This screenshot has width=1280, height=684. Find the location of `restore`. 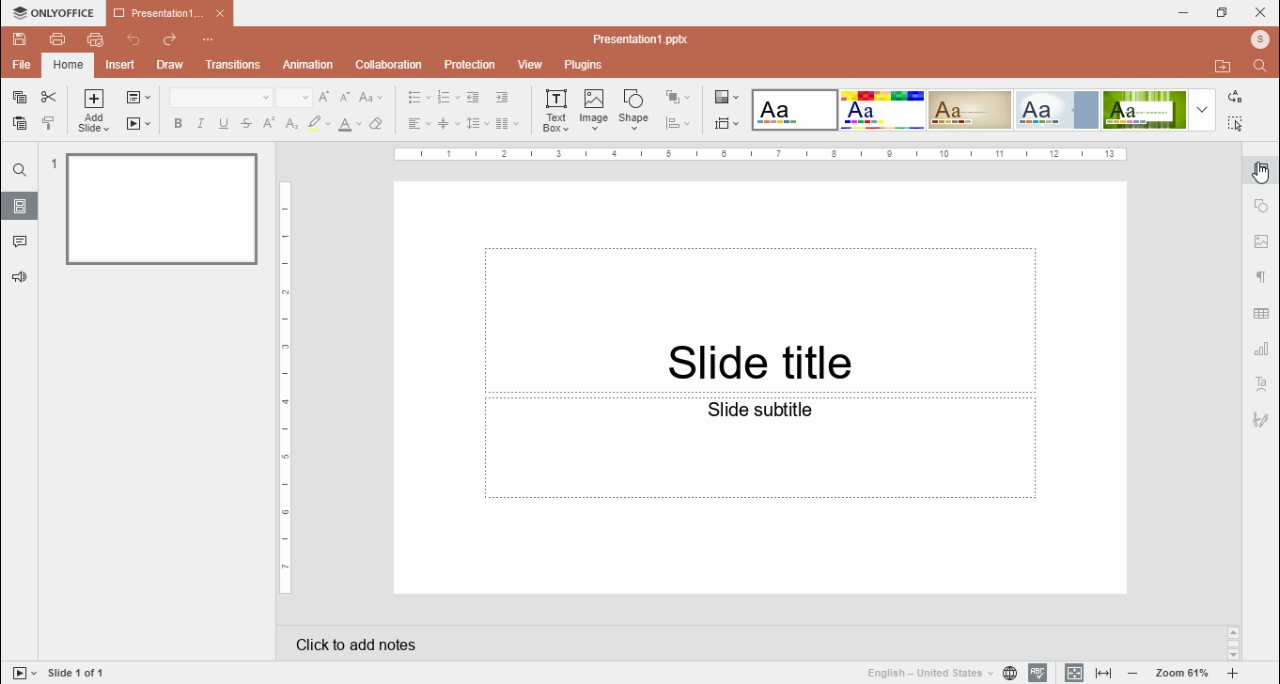

restore is located at coordinates (1222, 12).